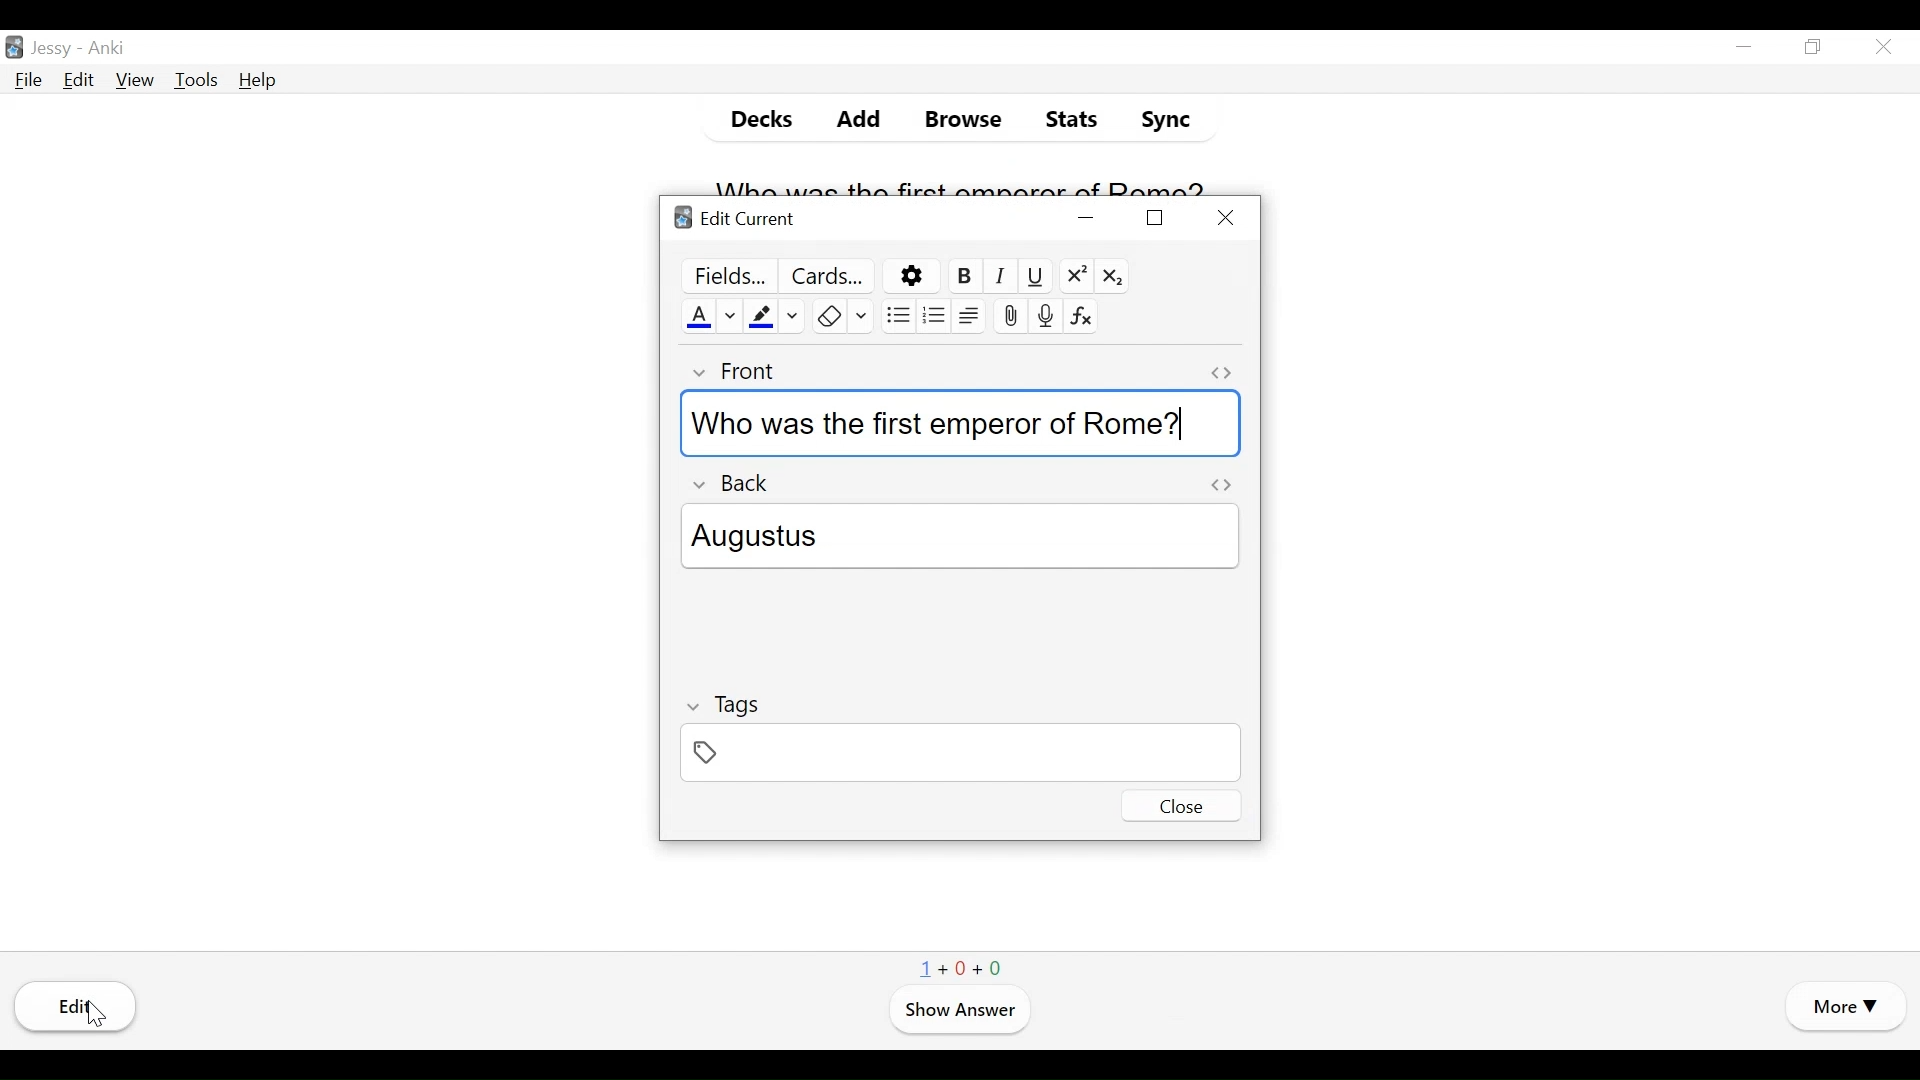 This screenshot has height=1080, width=1920. What do you see at coordinates (895, 314) in the screenshot?
I see `Unordered list` at bounding box center [895, 314].